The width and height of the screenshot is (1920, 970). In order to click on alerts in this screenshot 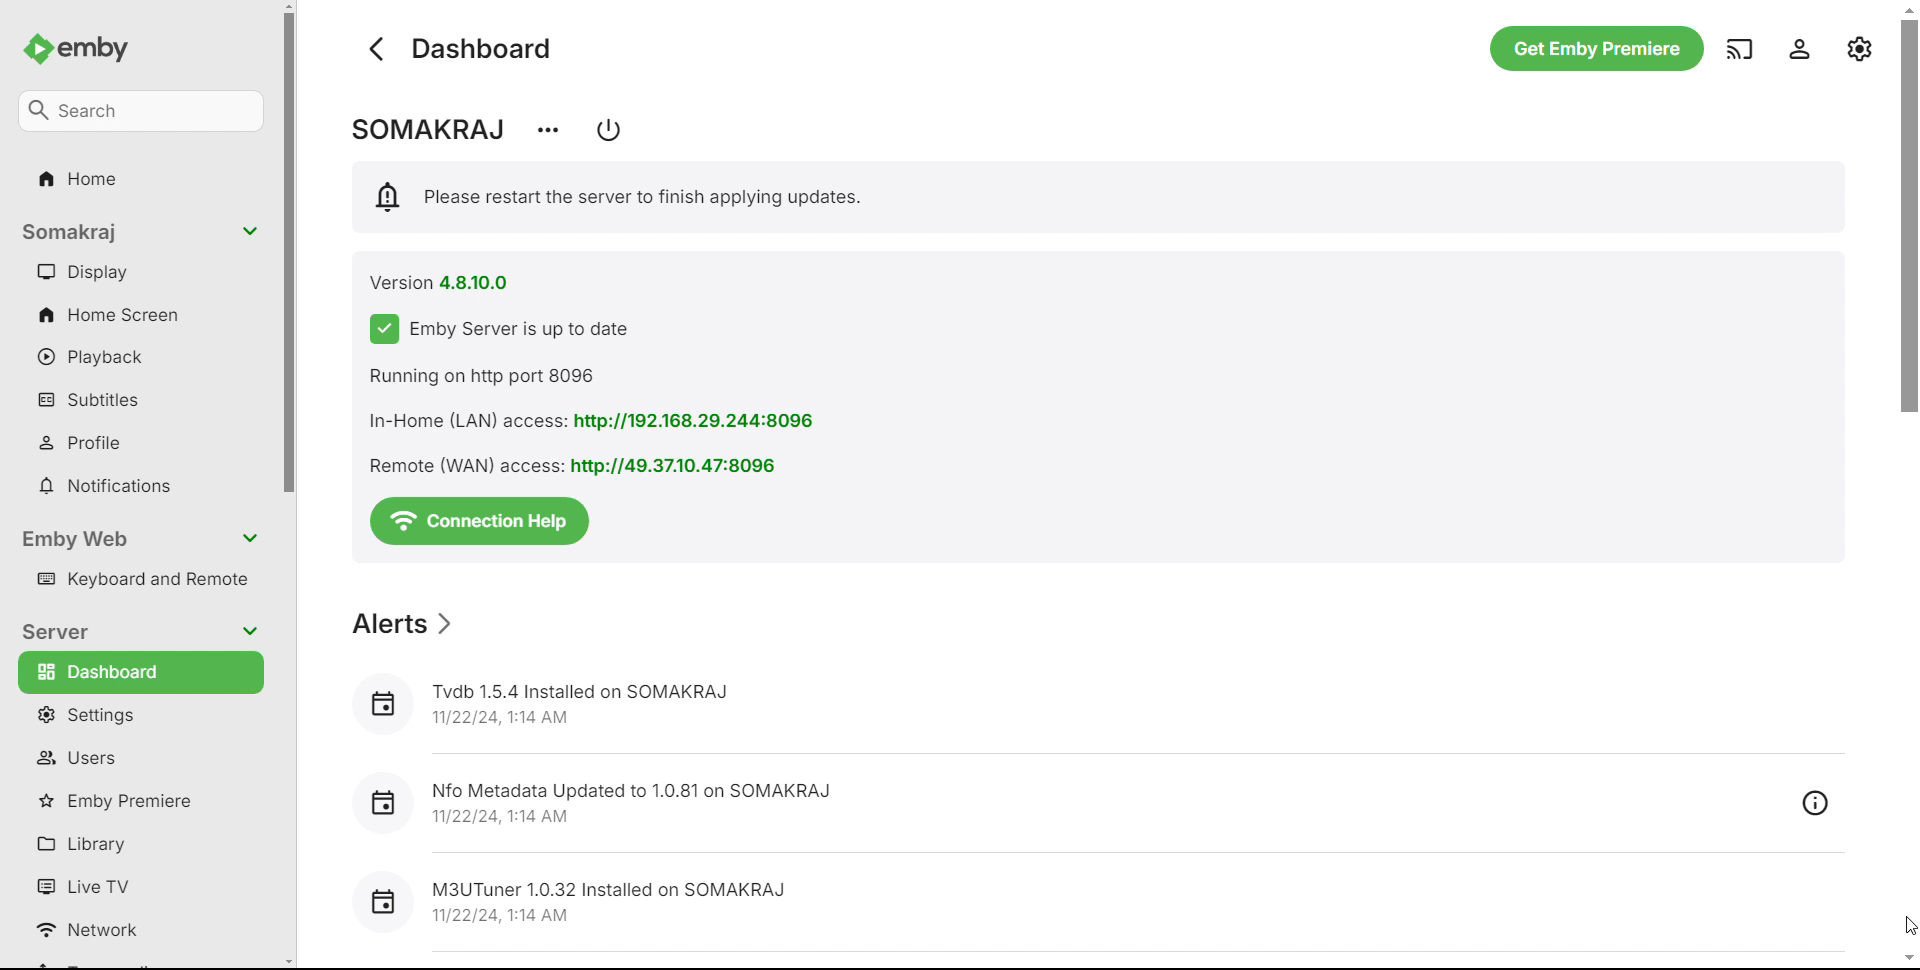, I will do `click(401, 622)`.